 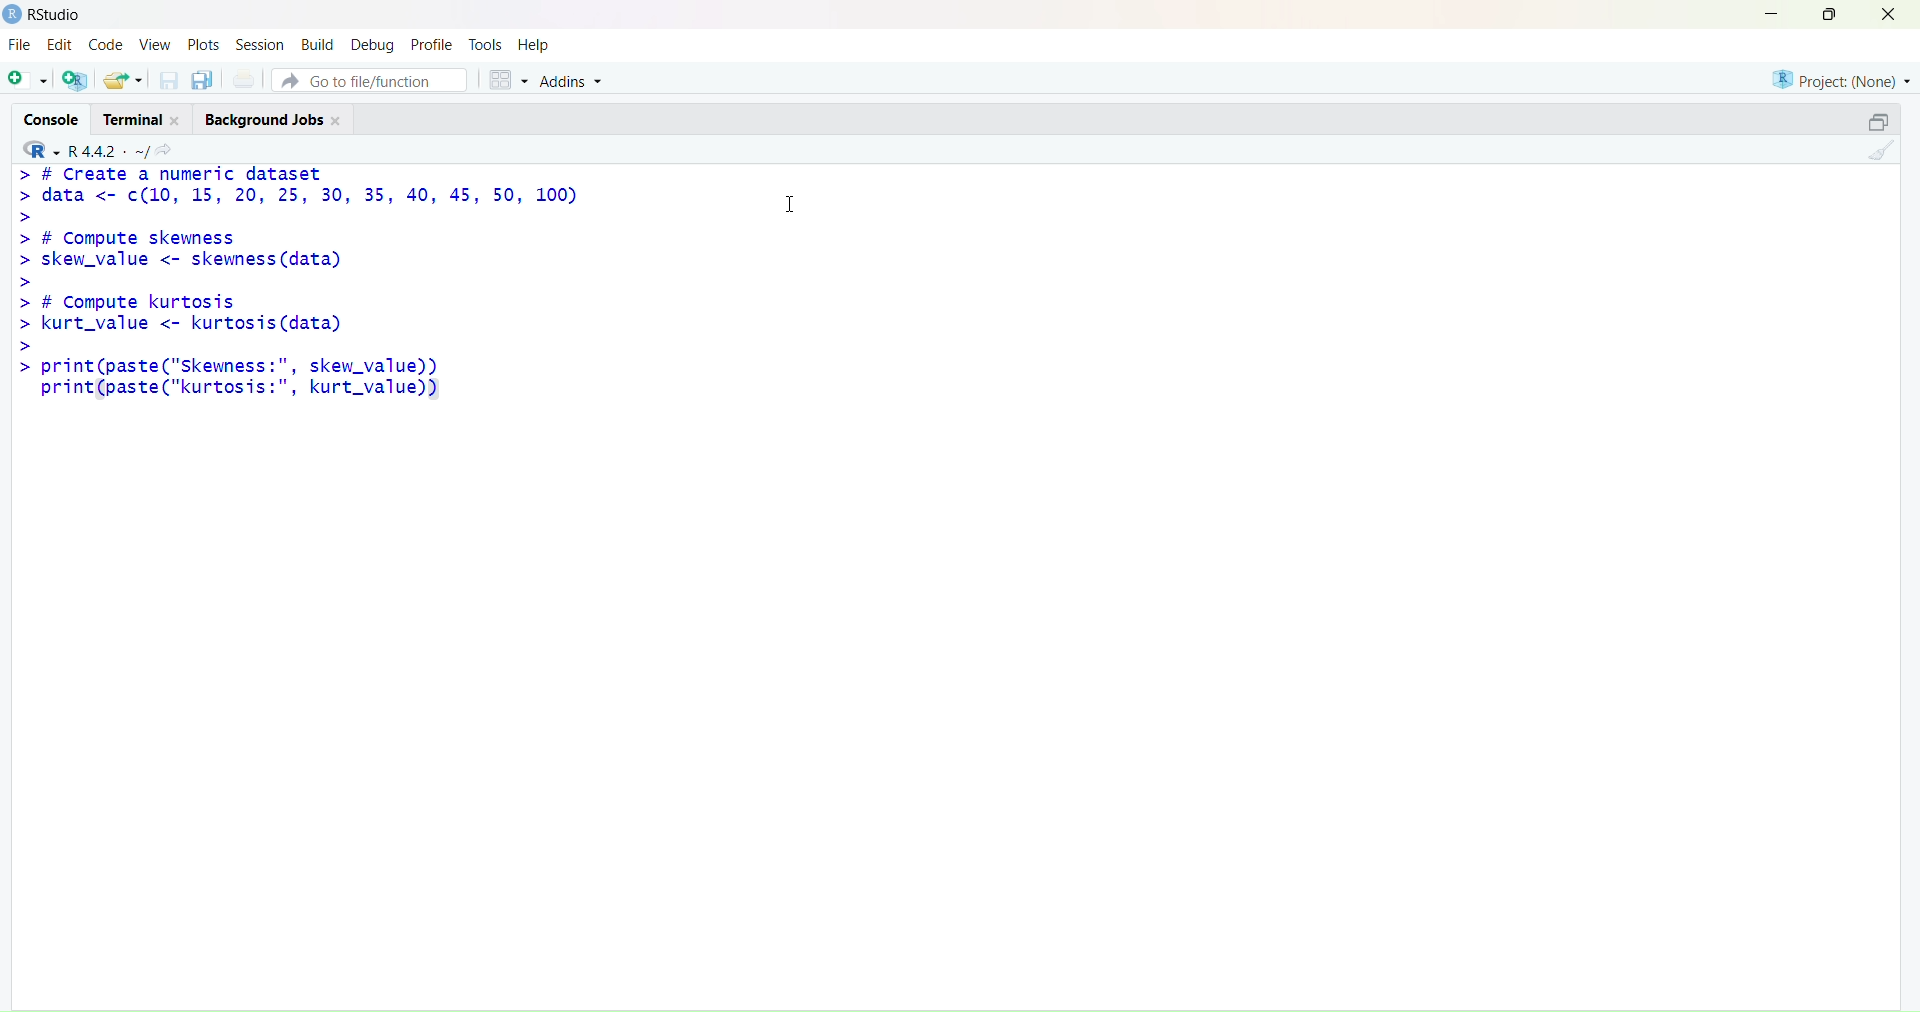 What do you see at coordinates (578, 80) in the screenshot?
I see `Addins` at bounding box center [578, 80].